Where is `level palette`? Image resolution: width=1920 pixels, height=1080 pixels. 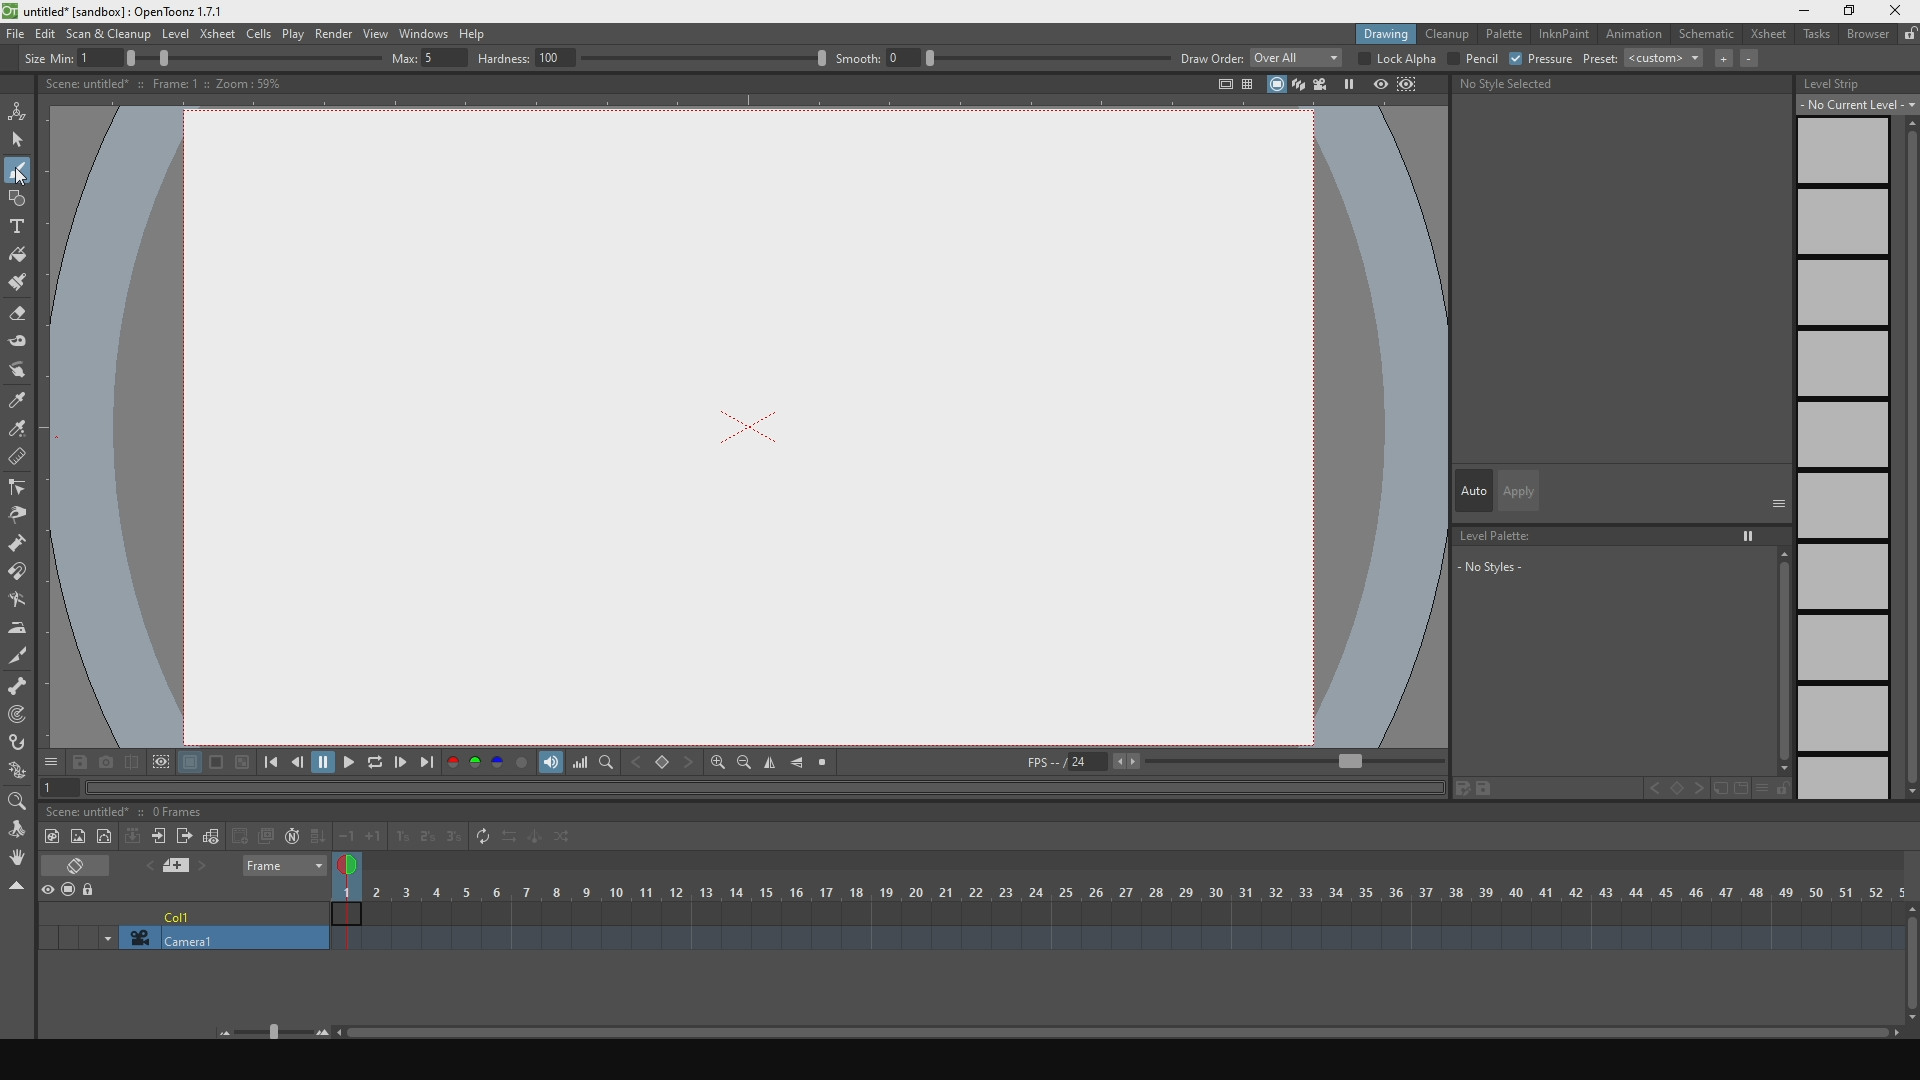
level palette is located at coordinates (1619, 534).